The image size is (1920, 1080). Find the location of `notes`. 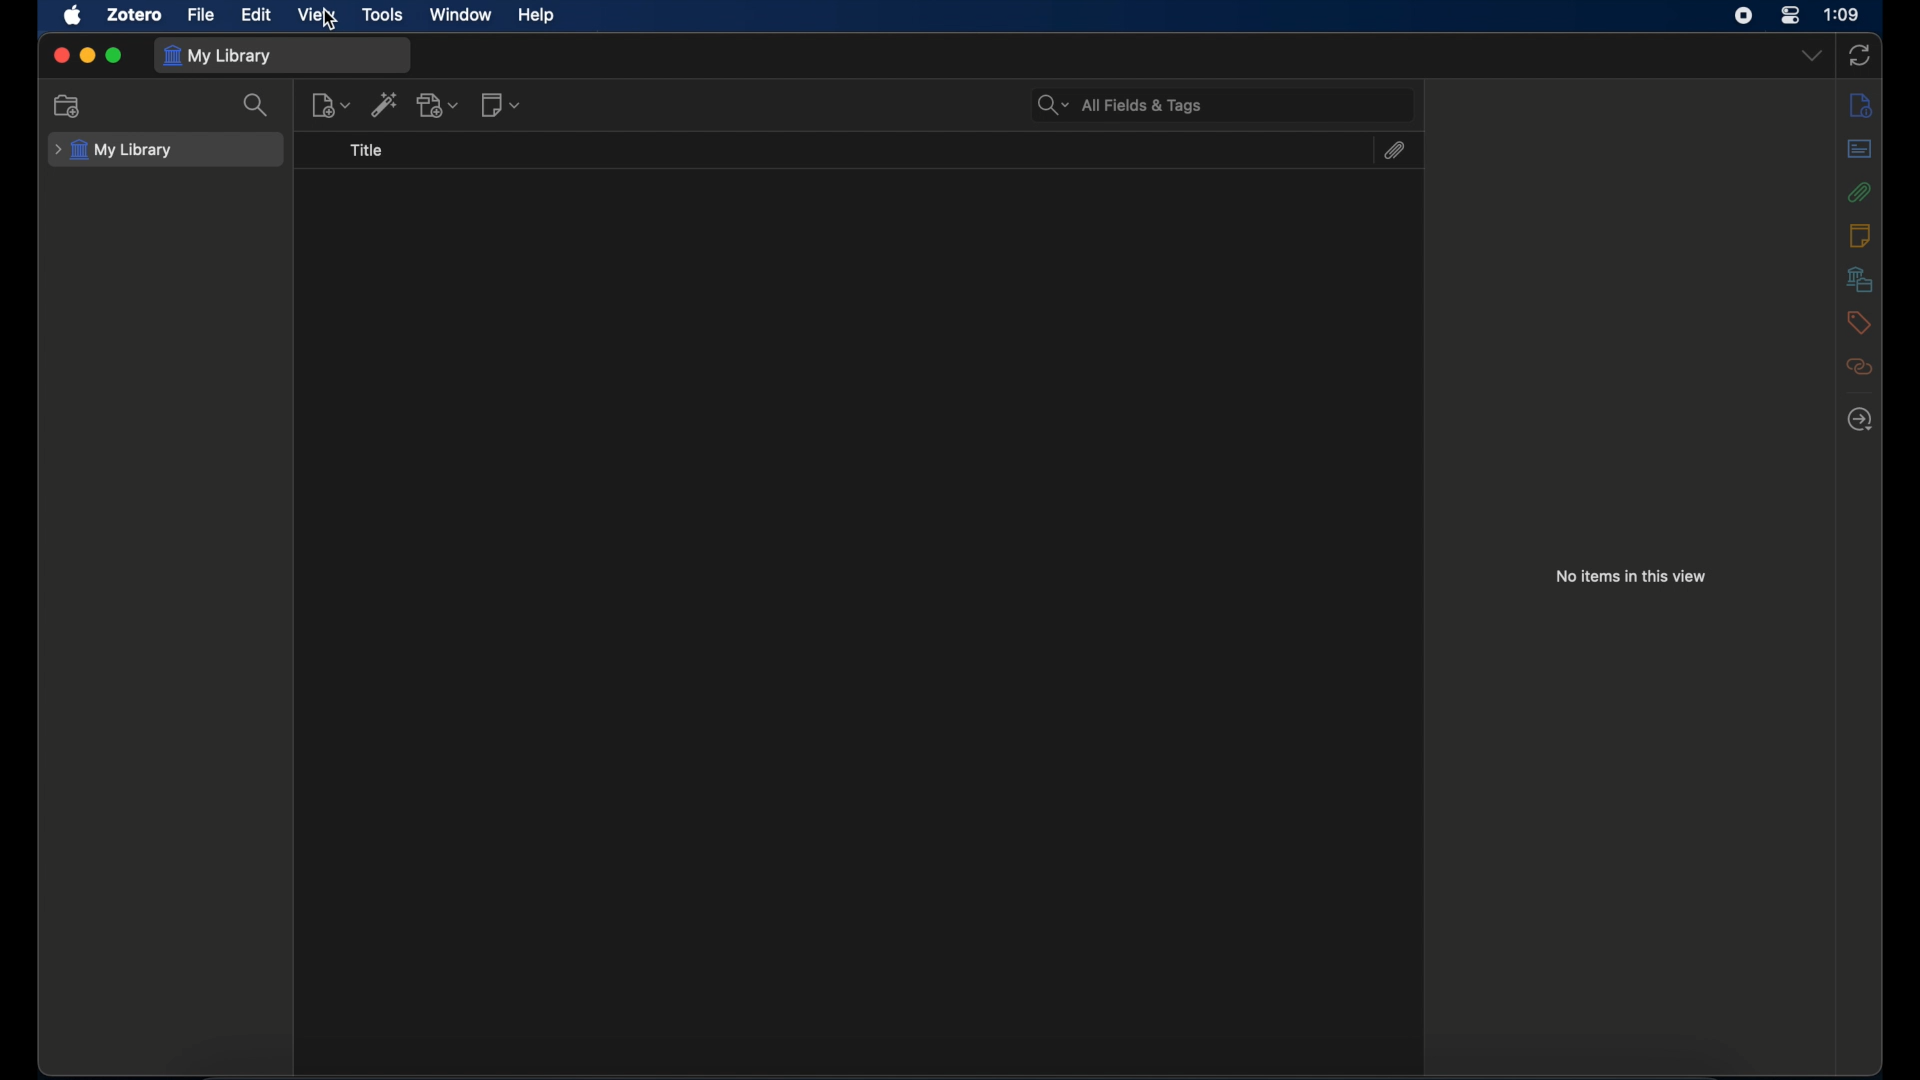

notes is located at coordinates (1859, 235).